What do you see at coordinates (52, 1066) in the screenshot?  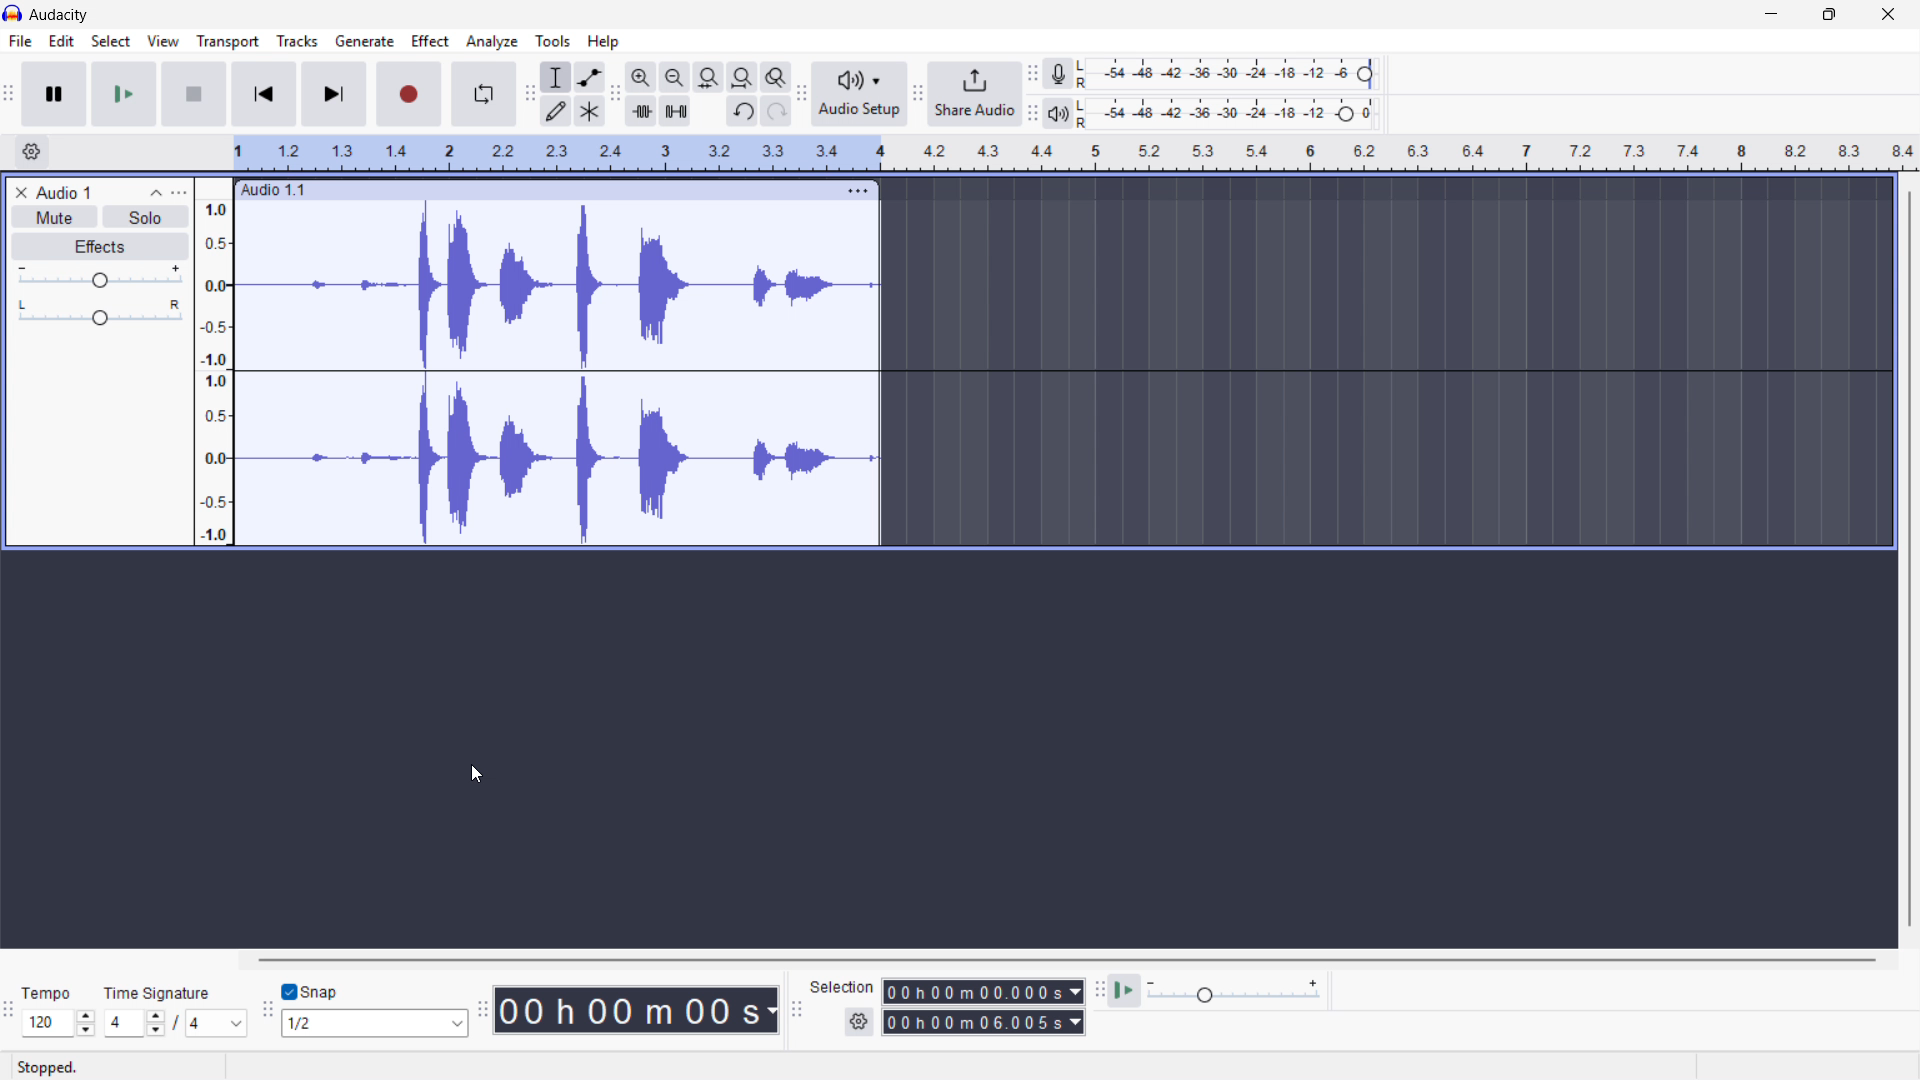 I see `stopped` at bounding box center [52, 1066].